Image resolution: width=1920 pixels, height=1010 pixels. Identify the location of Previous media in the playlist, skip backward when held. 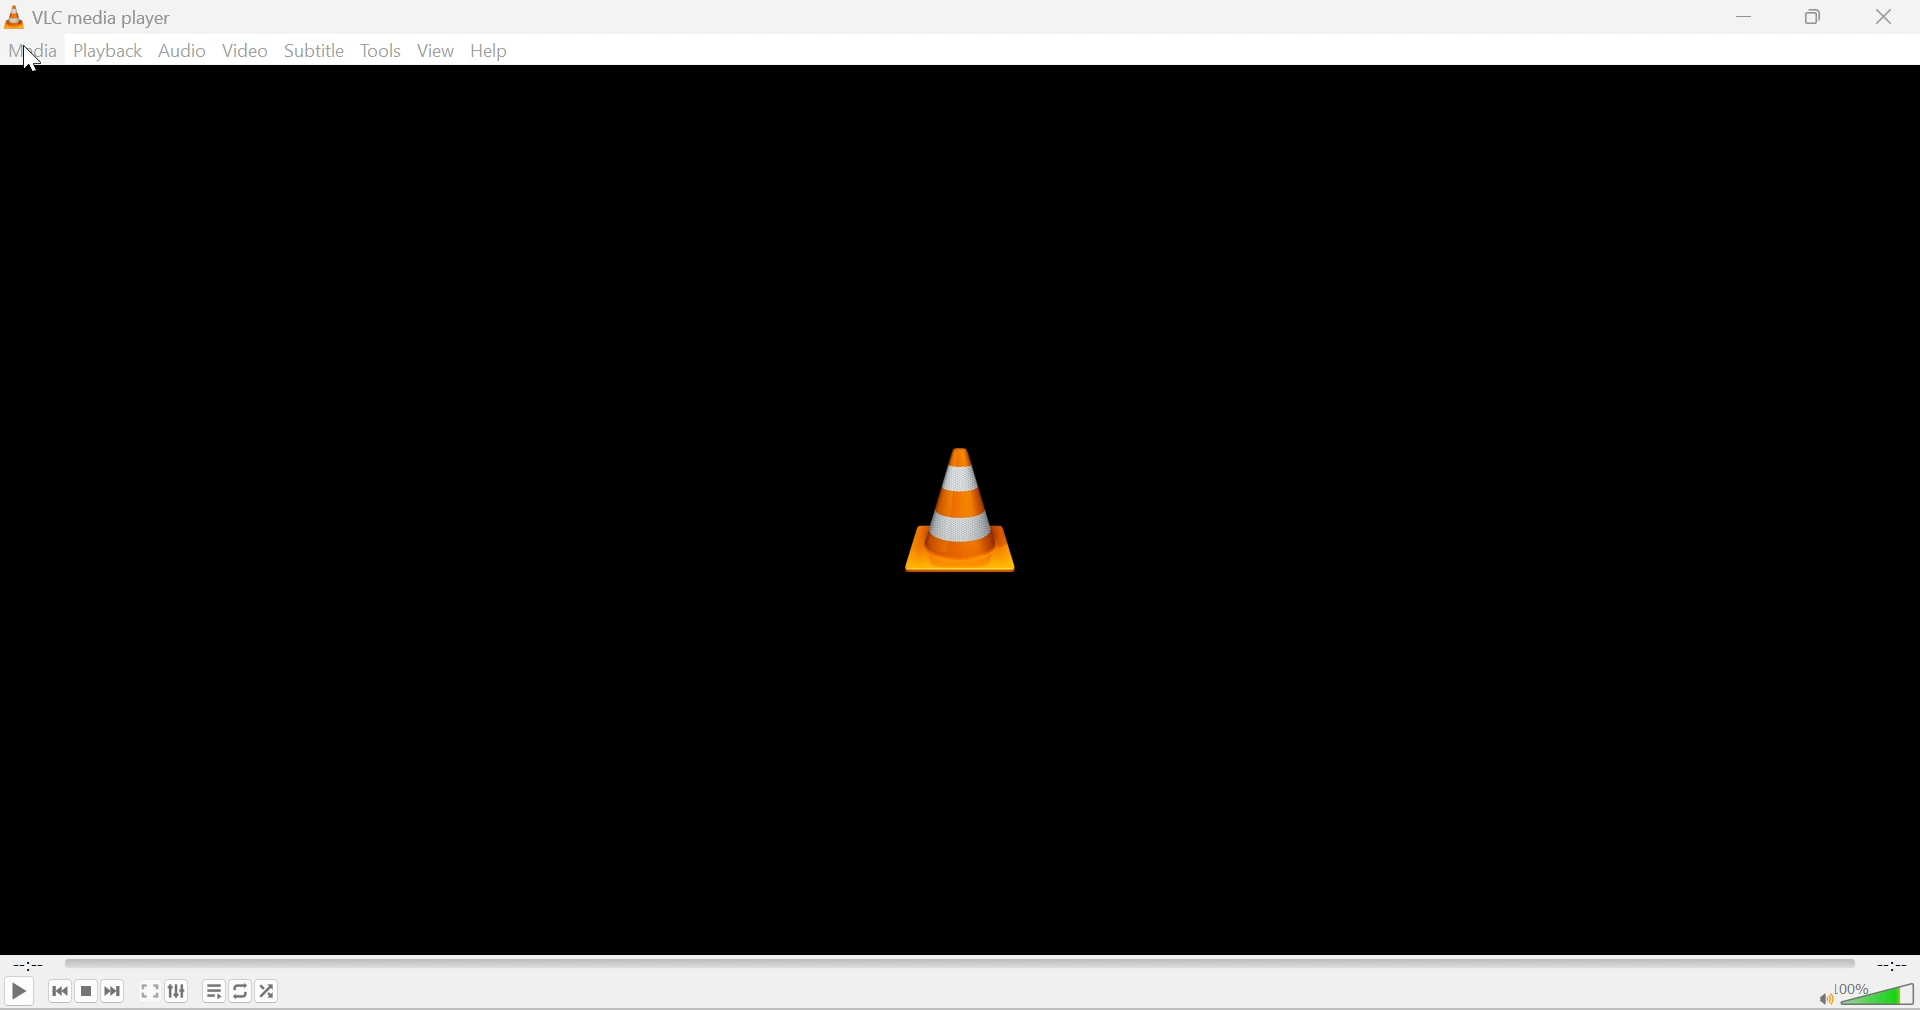
(58, 993).